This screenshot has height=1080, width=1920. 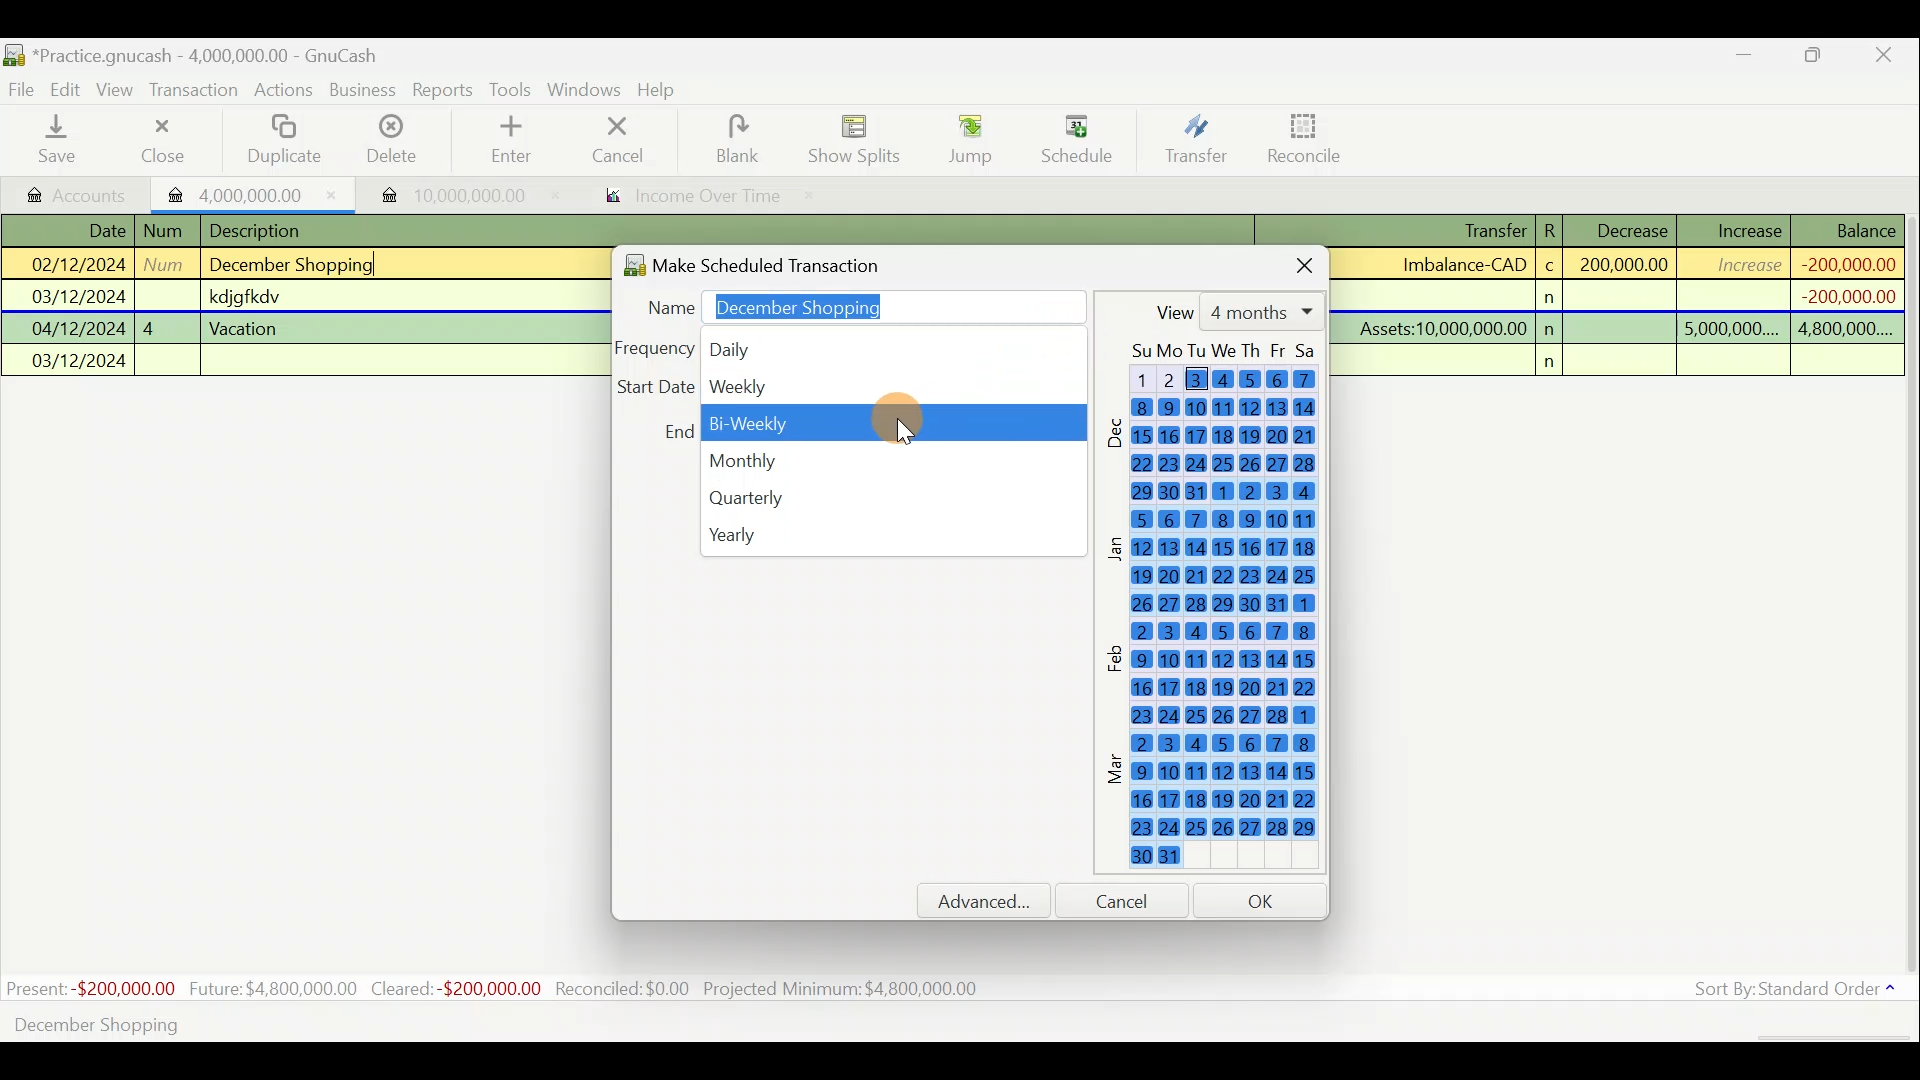 I want to click on Calendar, so click(x=1220, y=611).